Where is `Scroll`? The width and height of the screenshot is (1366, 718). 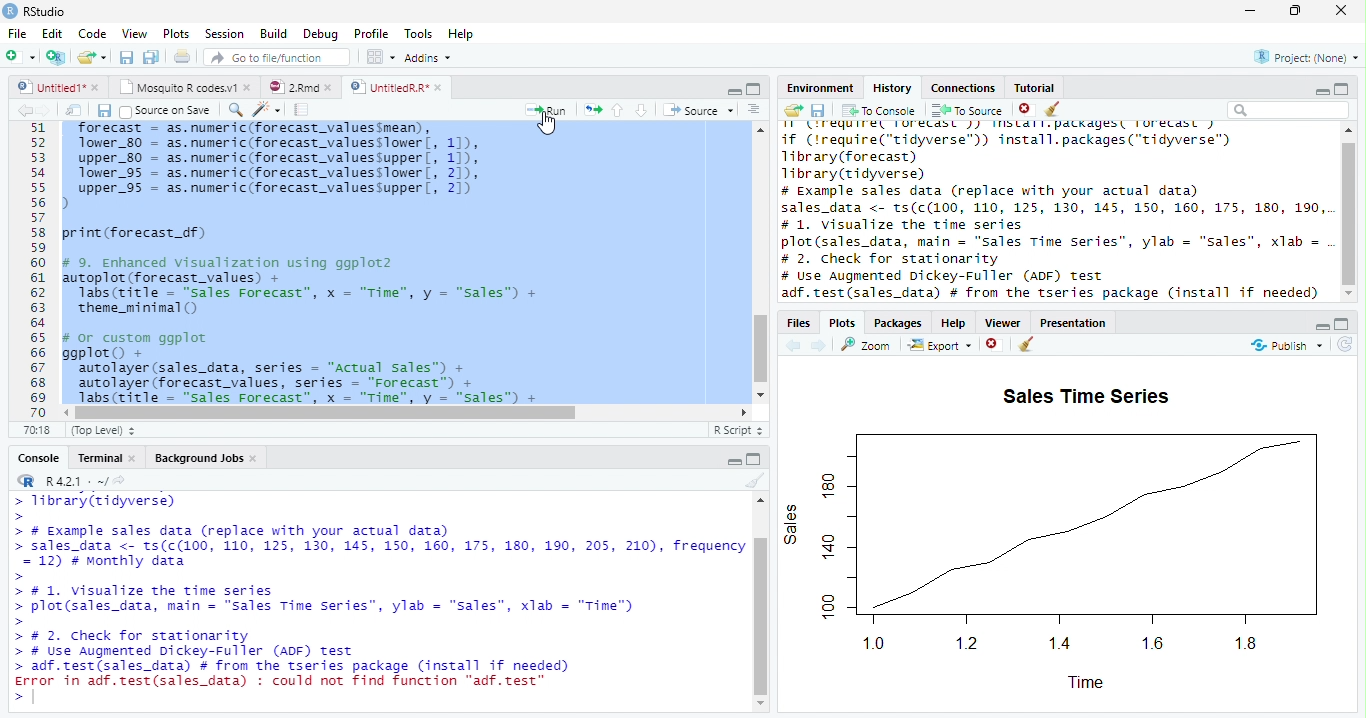
Scroll is located at coordinates (405, 412).